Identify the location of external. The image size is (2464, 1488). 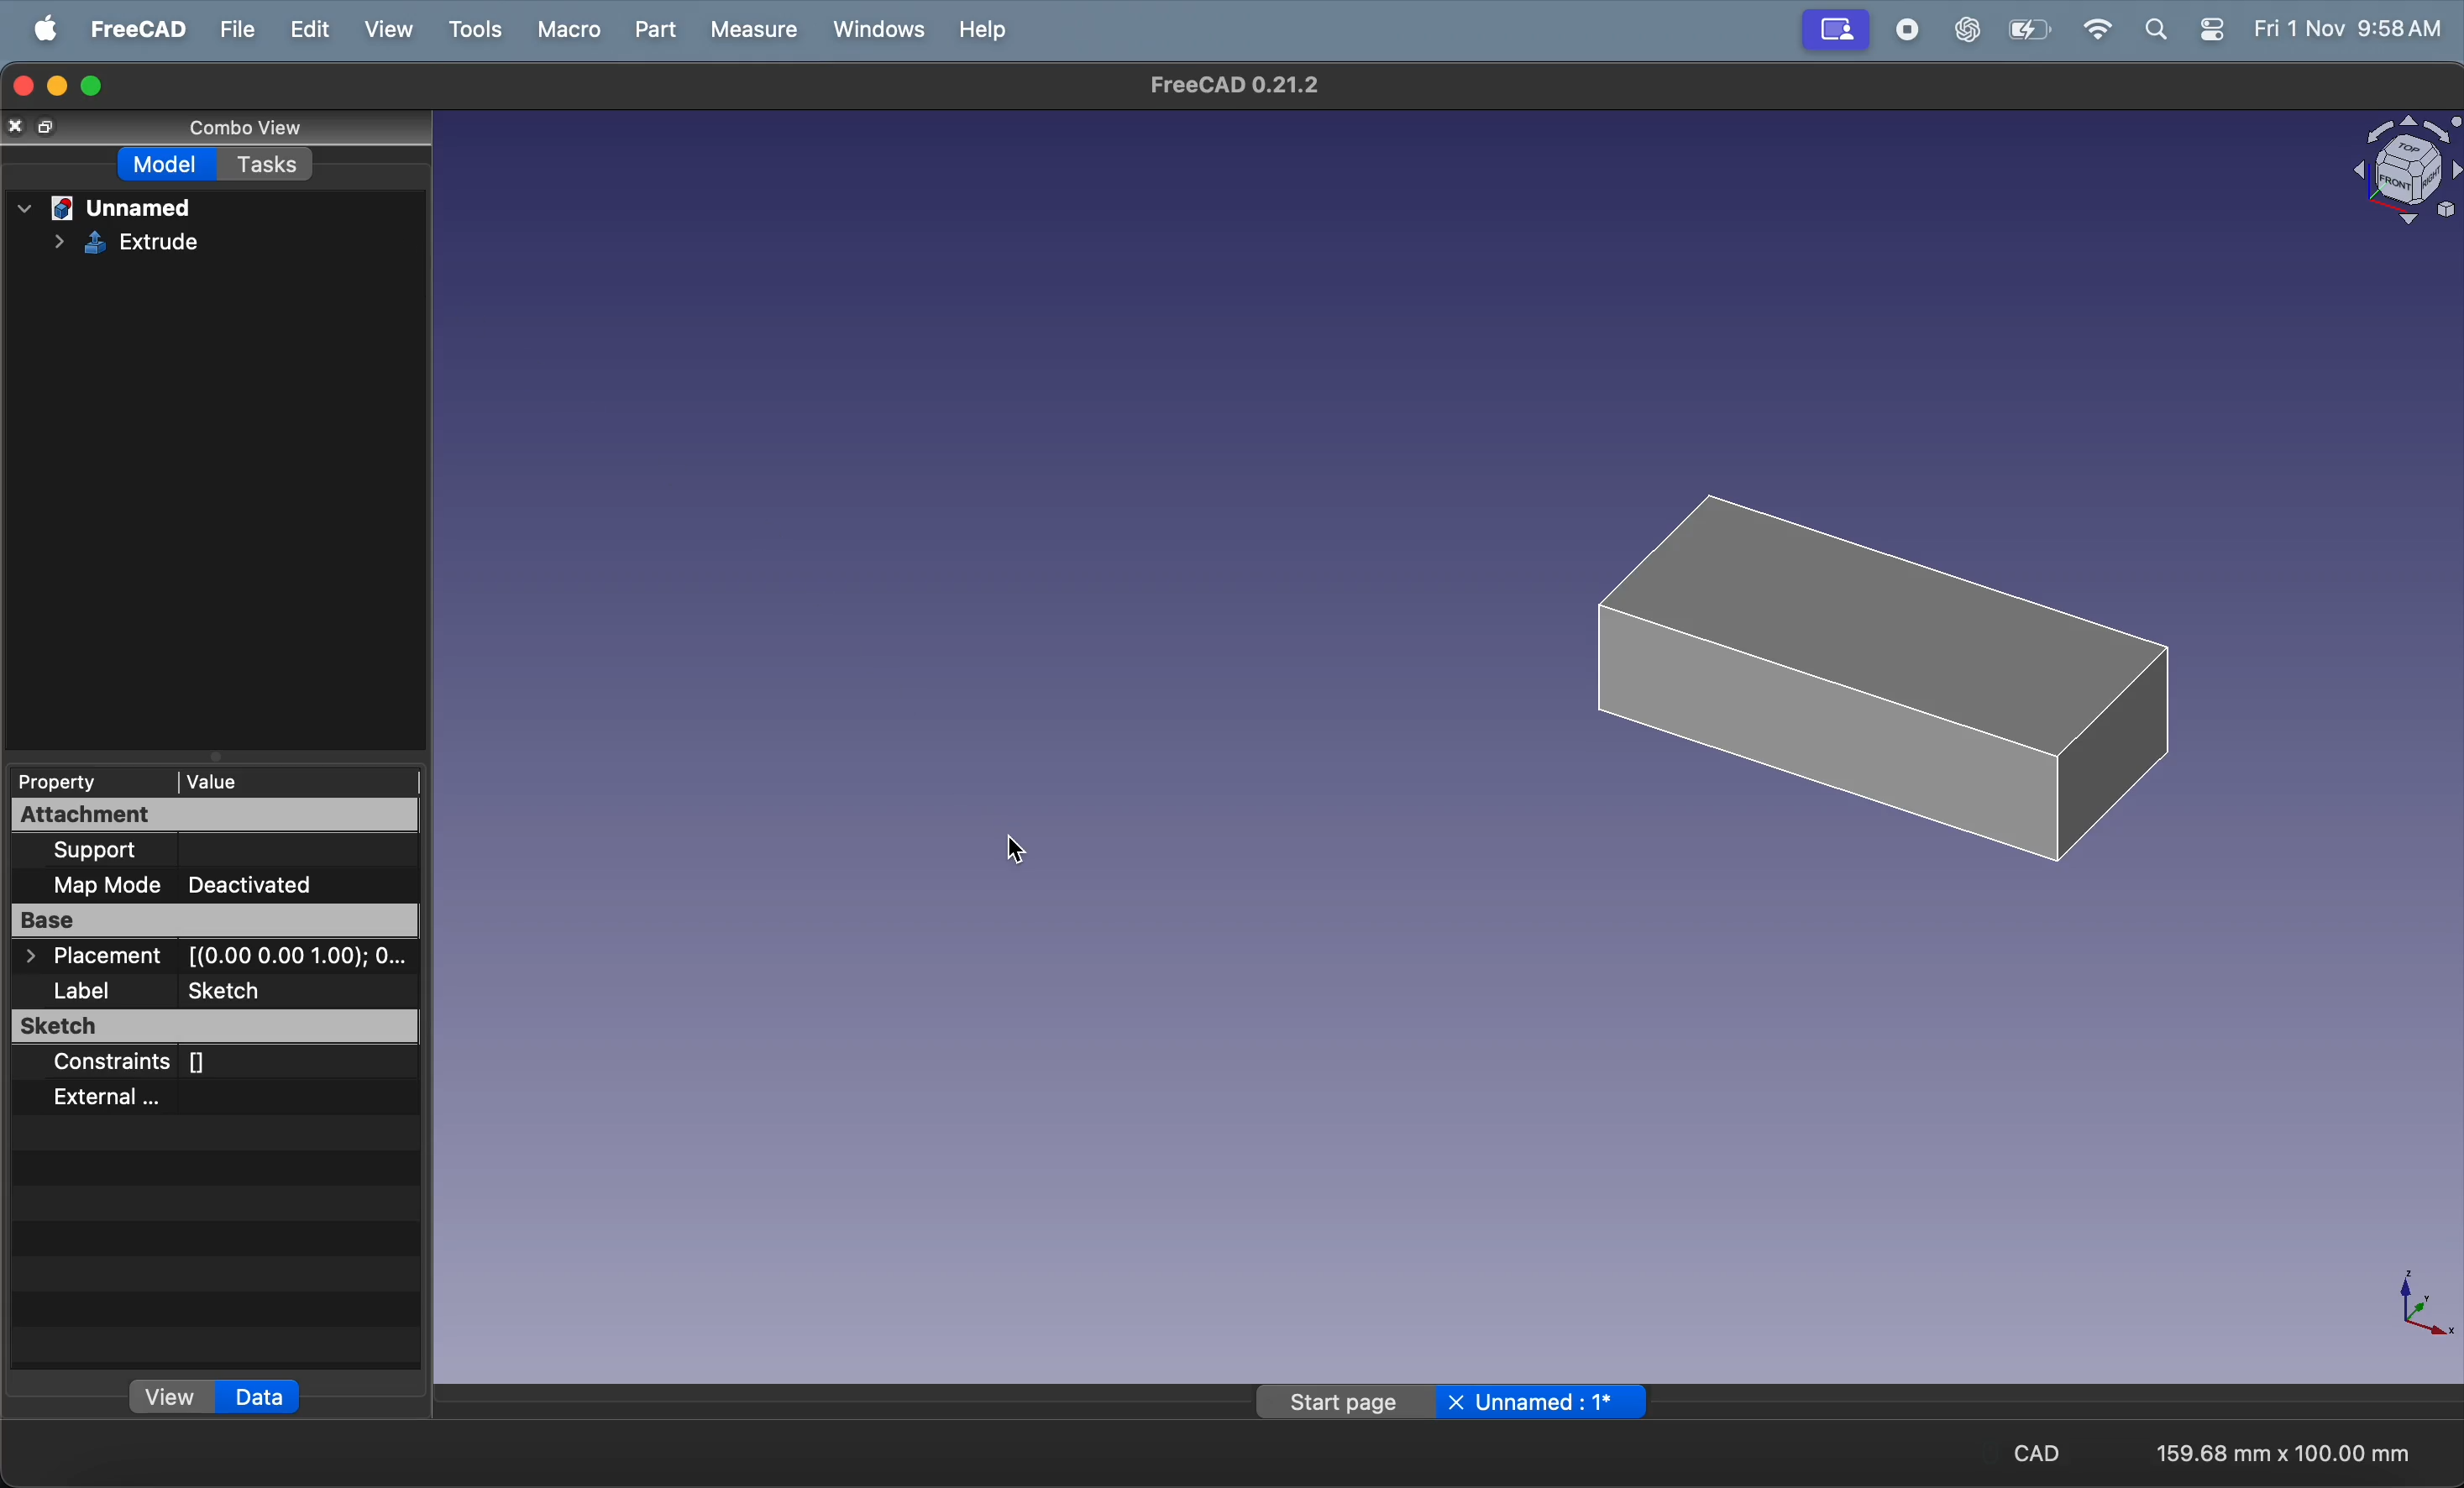
(135, 1095).